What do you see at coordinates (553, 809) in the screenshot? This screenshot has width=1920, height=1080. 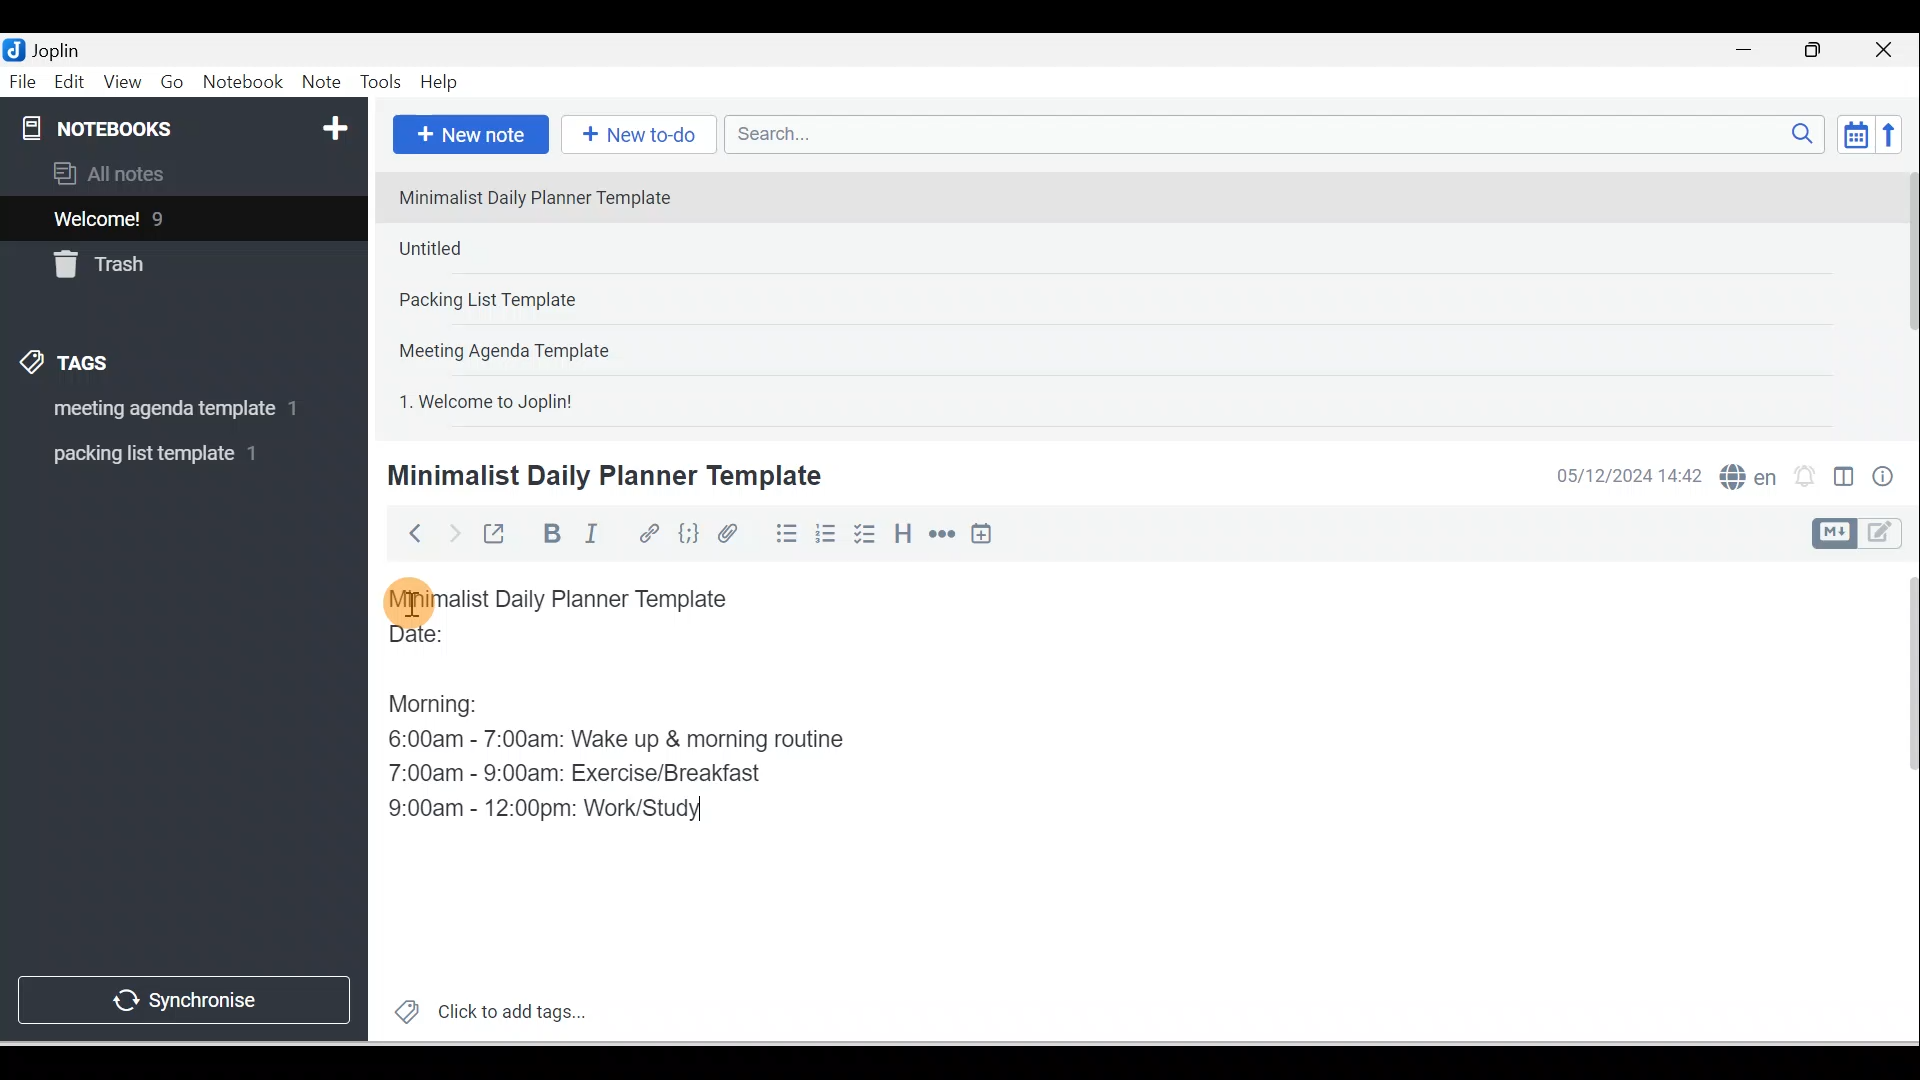 I see `9:00am - 12:00pm: Work/Study` at bounding box center [553, 809].